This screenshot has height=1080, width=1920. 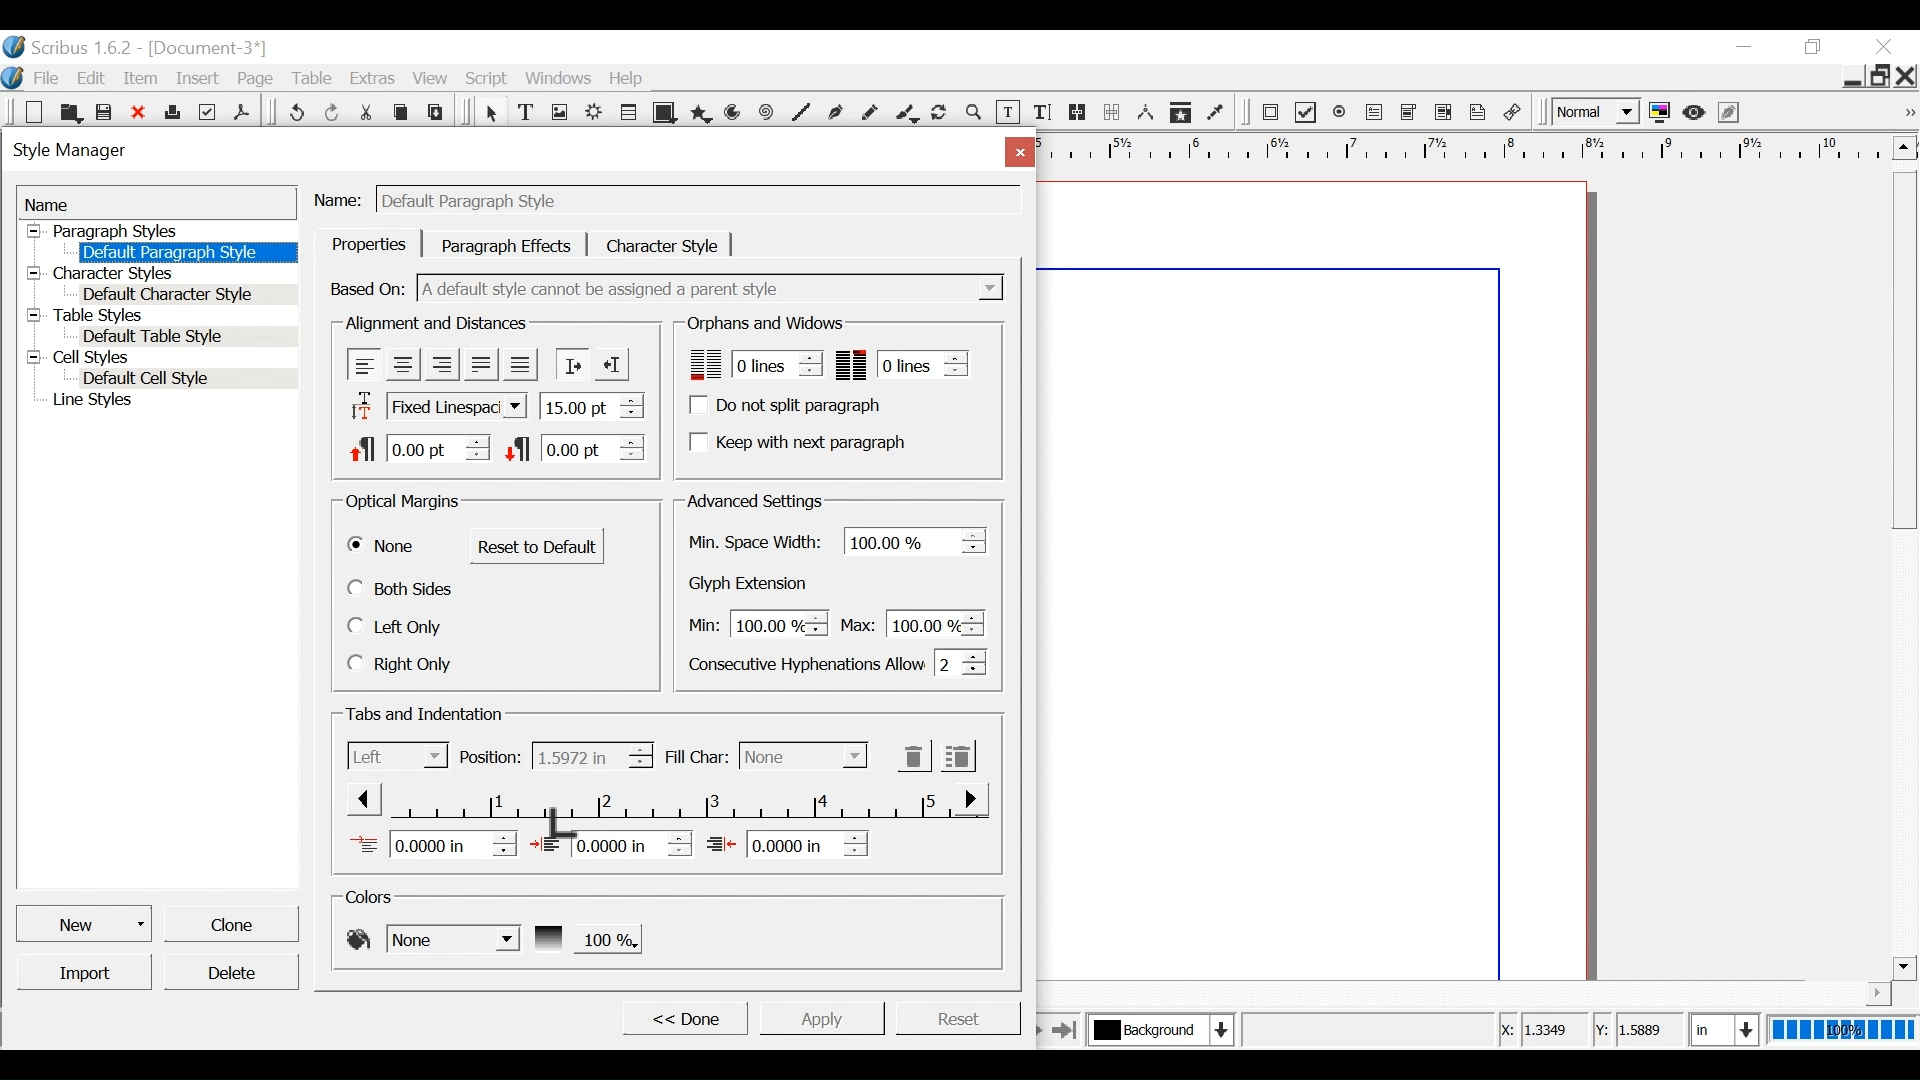 What do you see at coordinates (1887, 47) in the screenshot?
I see `Close` at bounding box center [1887, 47].